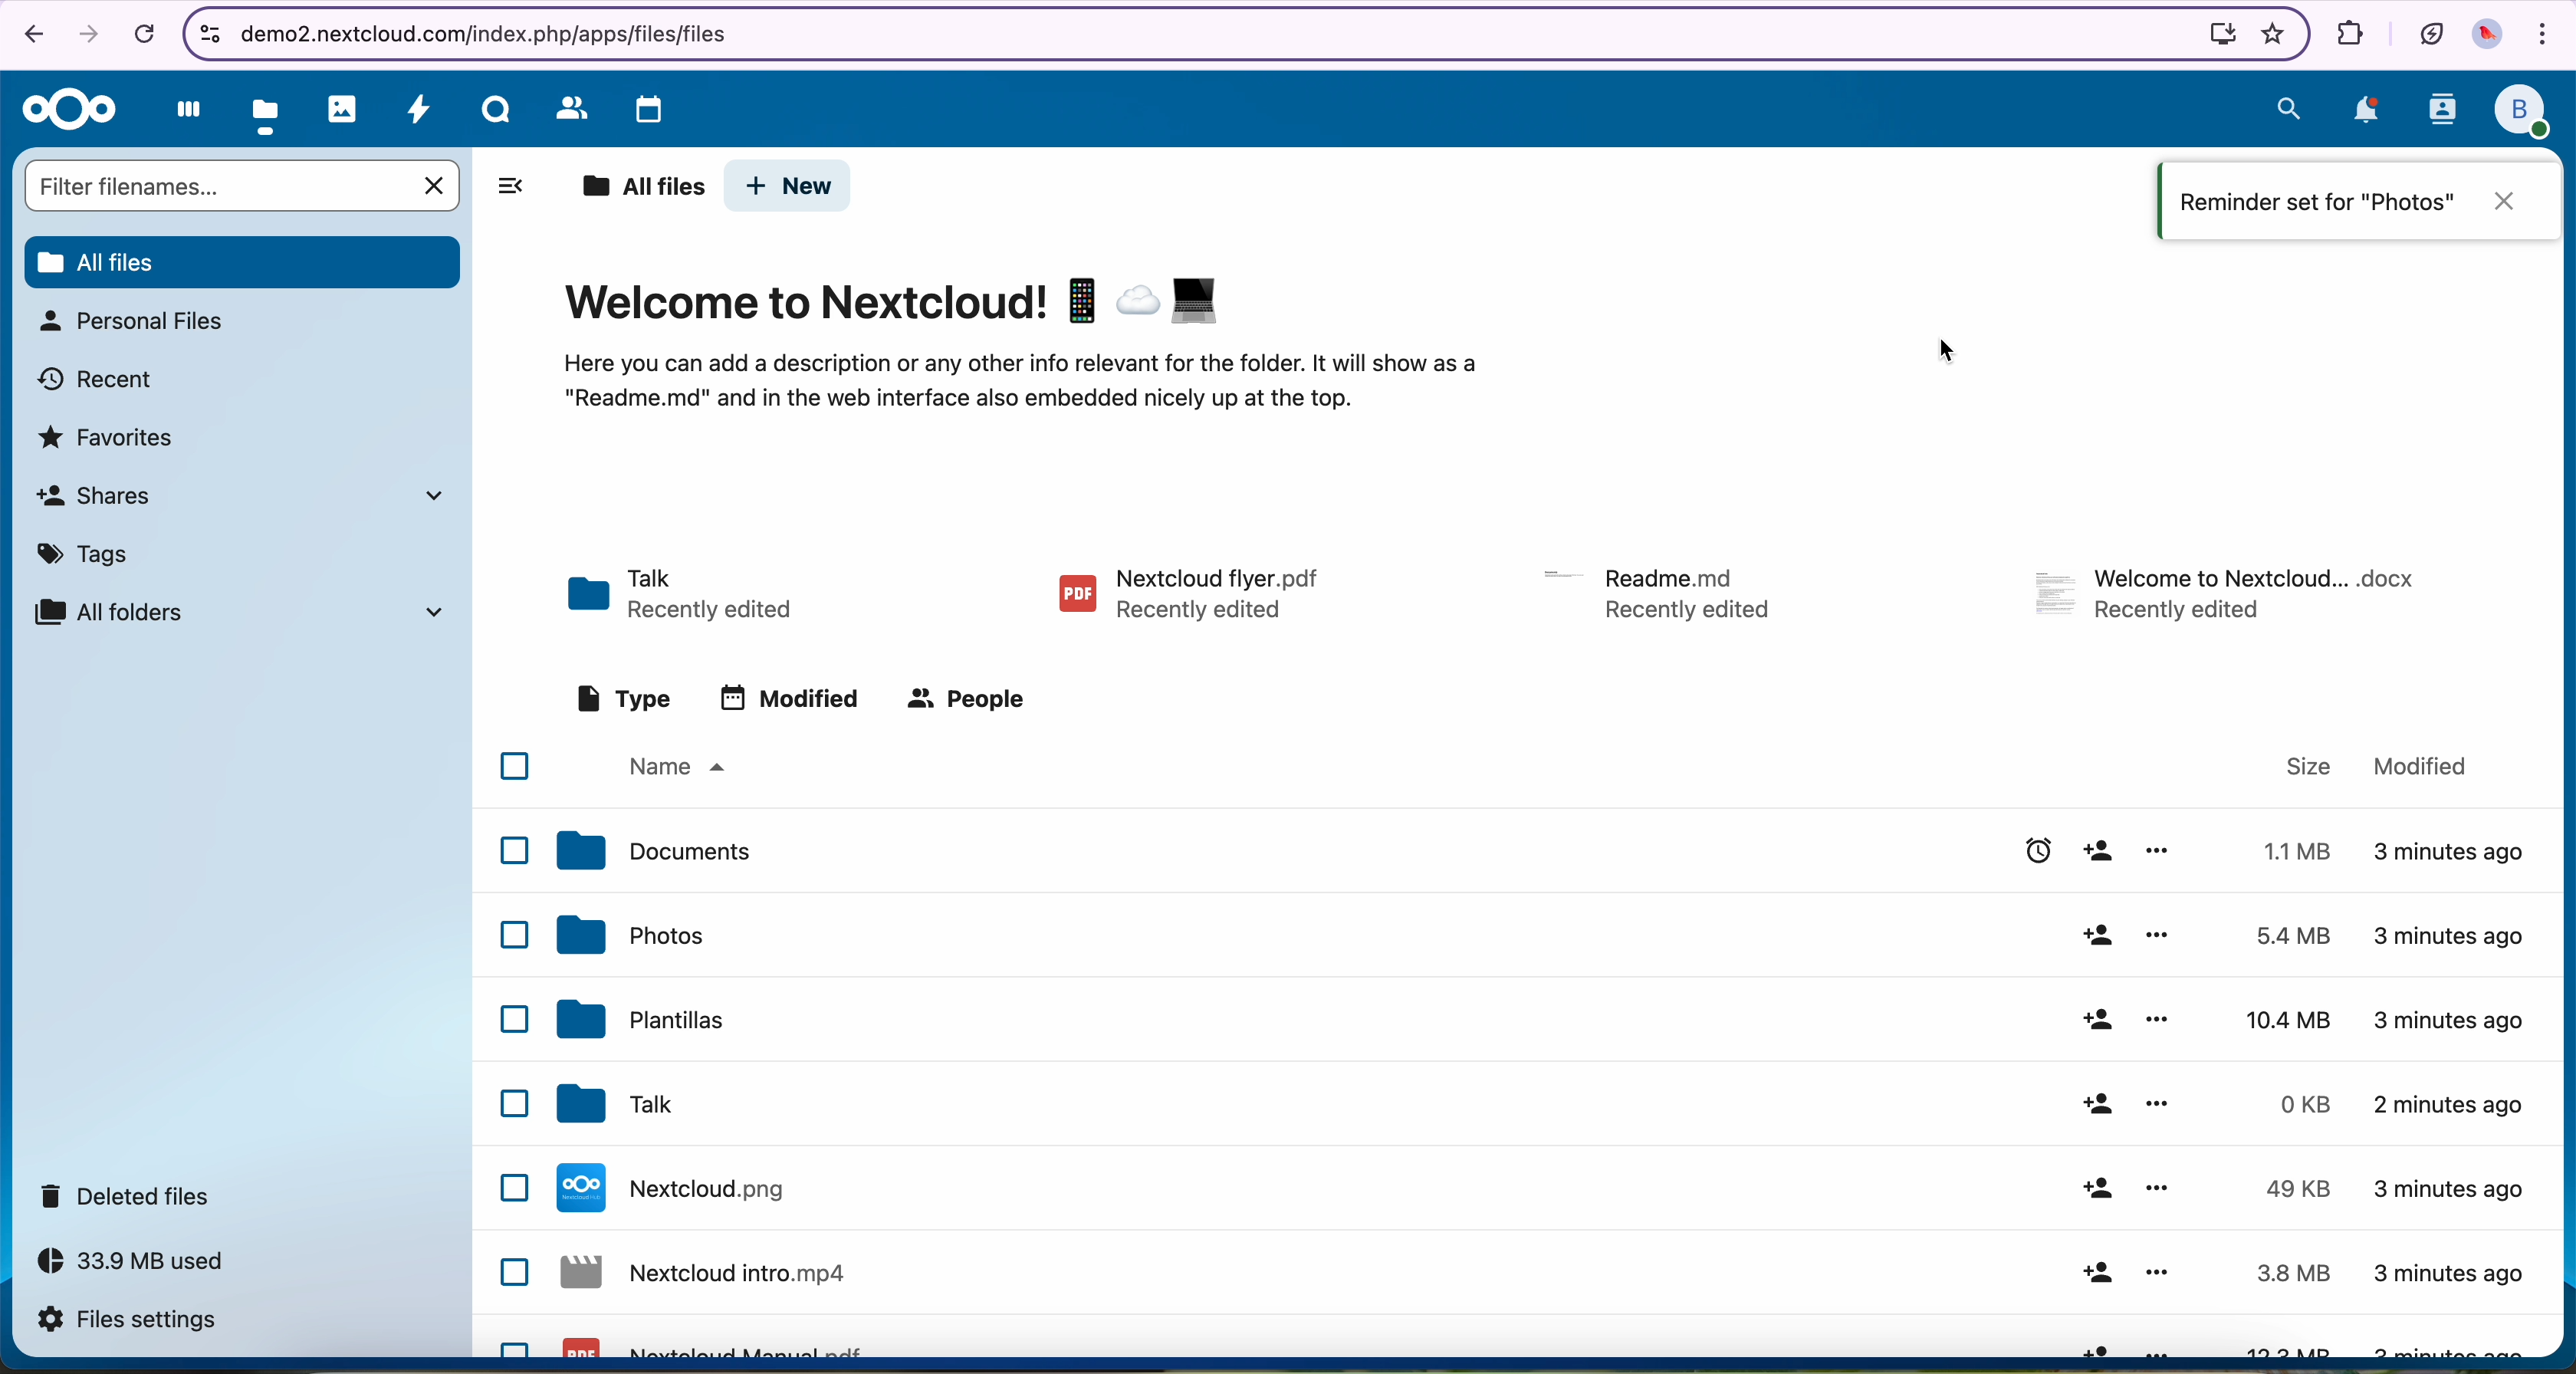  Describe the element at coordinates (637, 185) in the screenshot. I see `all files` at that location.